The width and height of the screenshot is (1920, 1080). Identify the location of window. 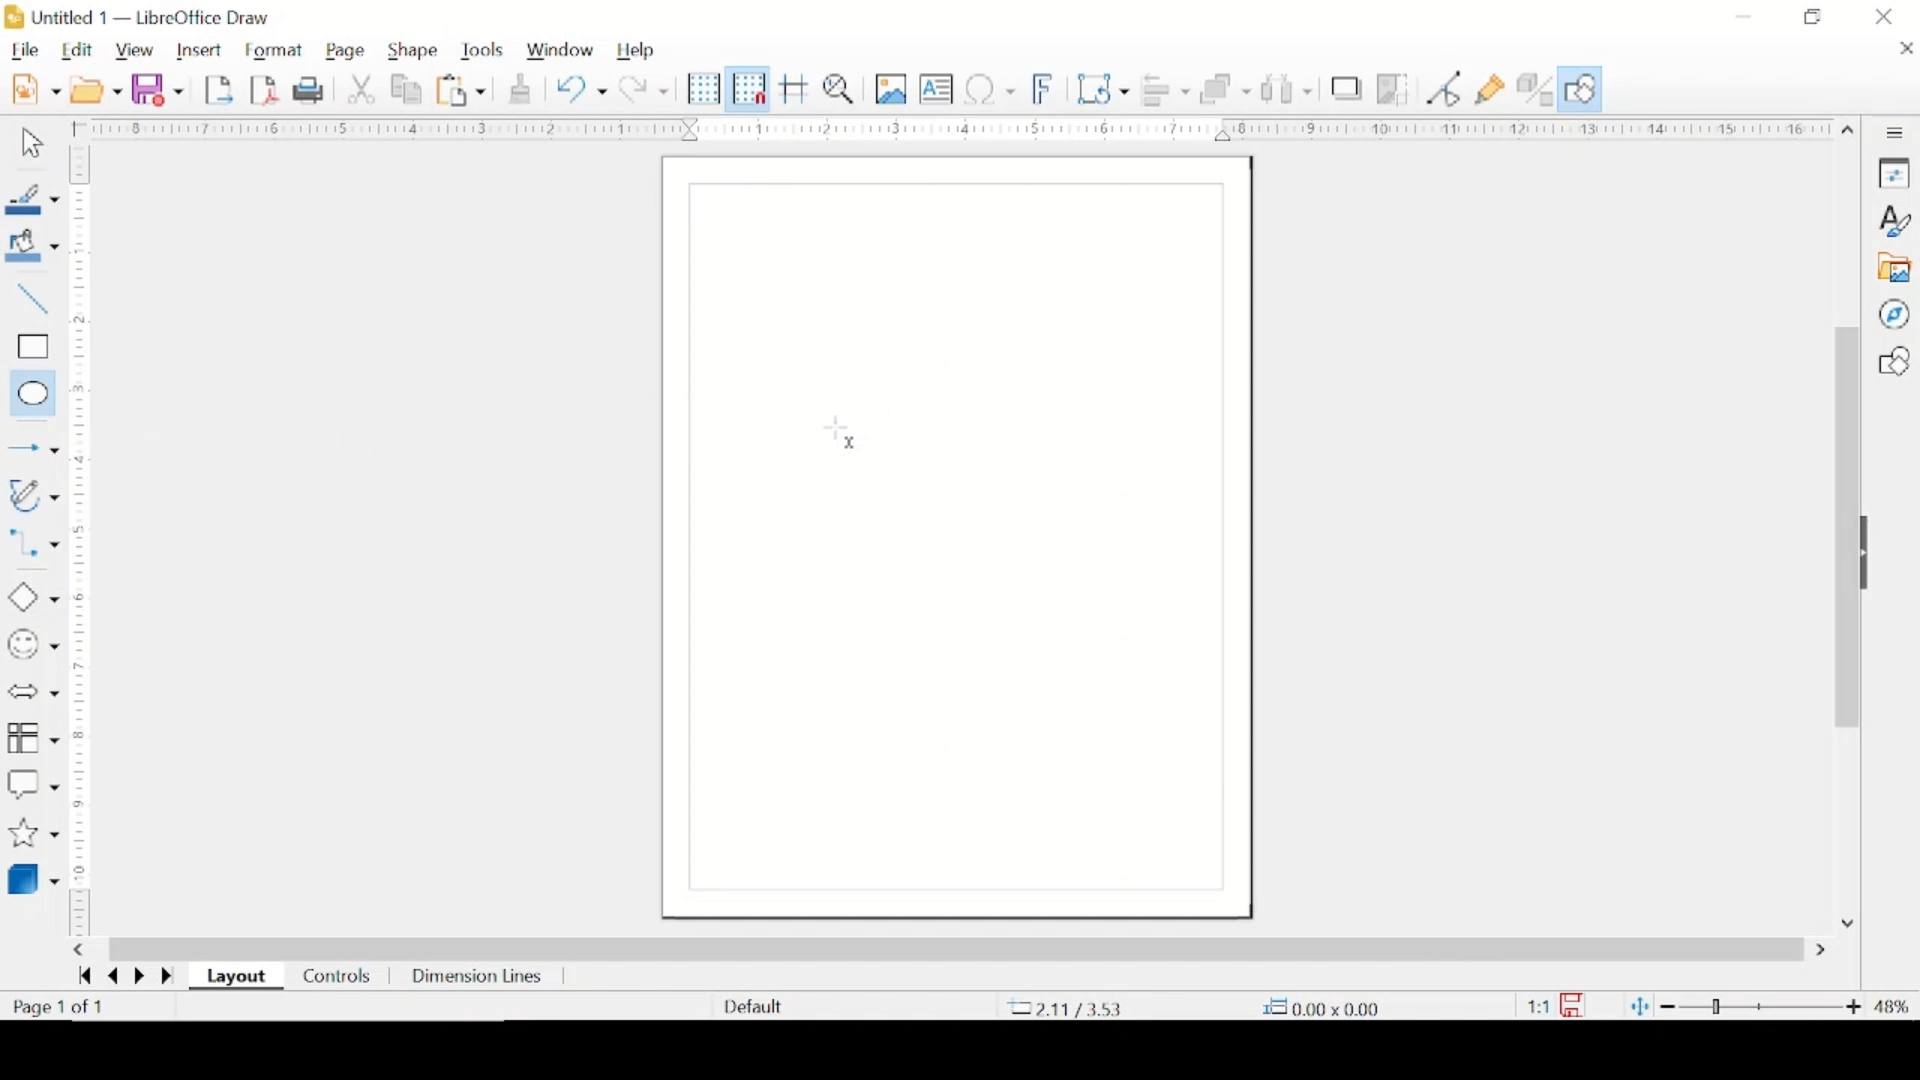
(560, 51).